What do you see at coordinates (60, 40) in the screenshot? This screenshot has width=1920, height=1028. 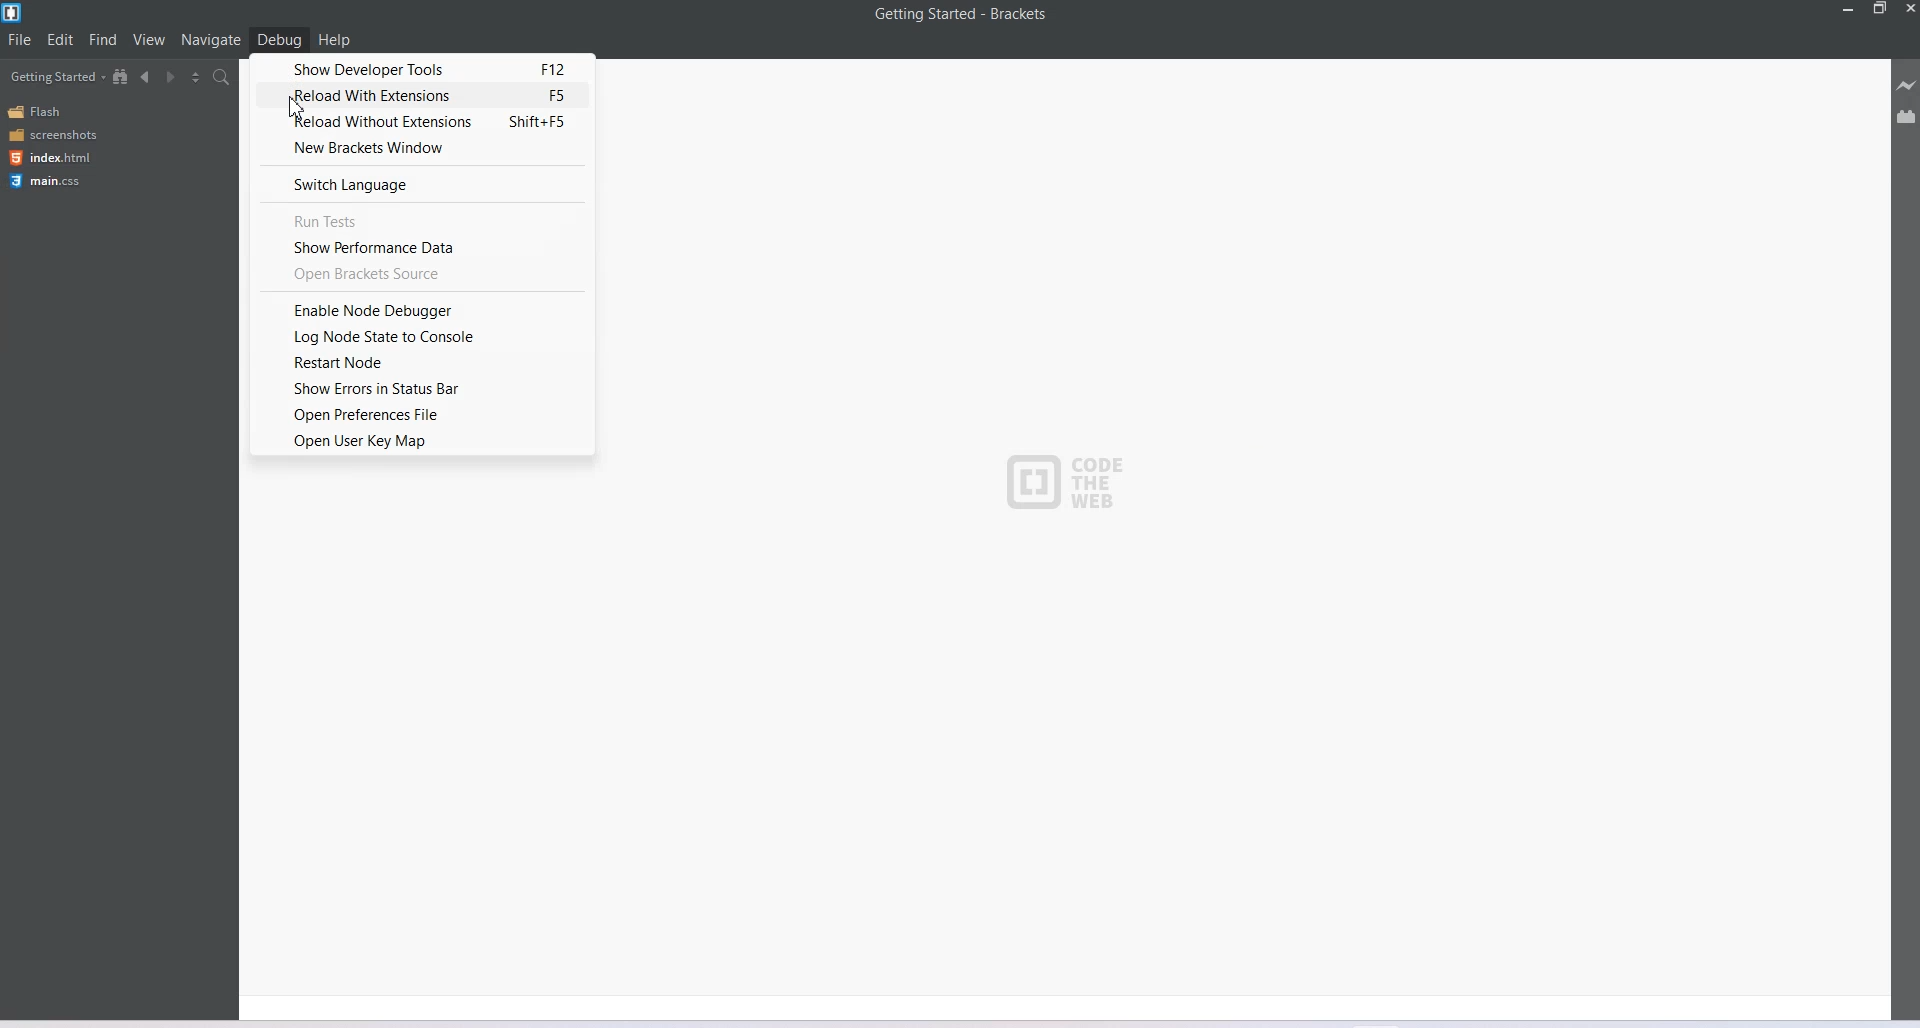 I see `Edit` at bounding box center [60, 40].